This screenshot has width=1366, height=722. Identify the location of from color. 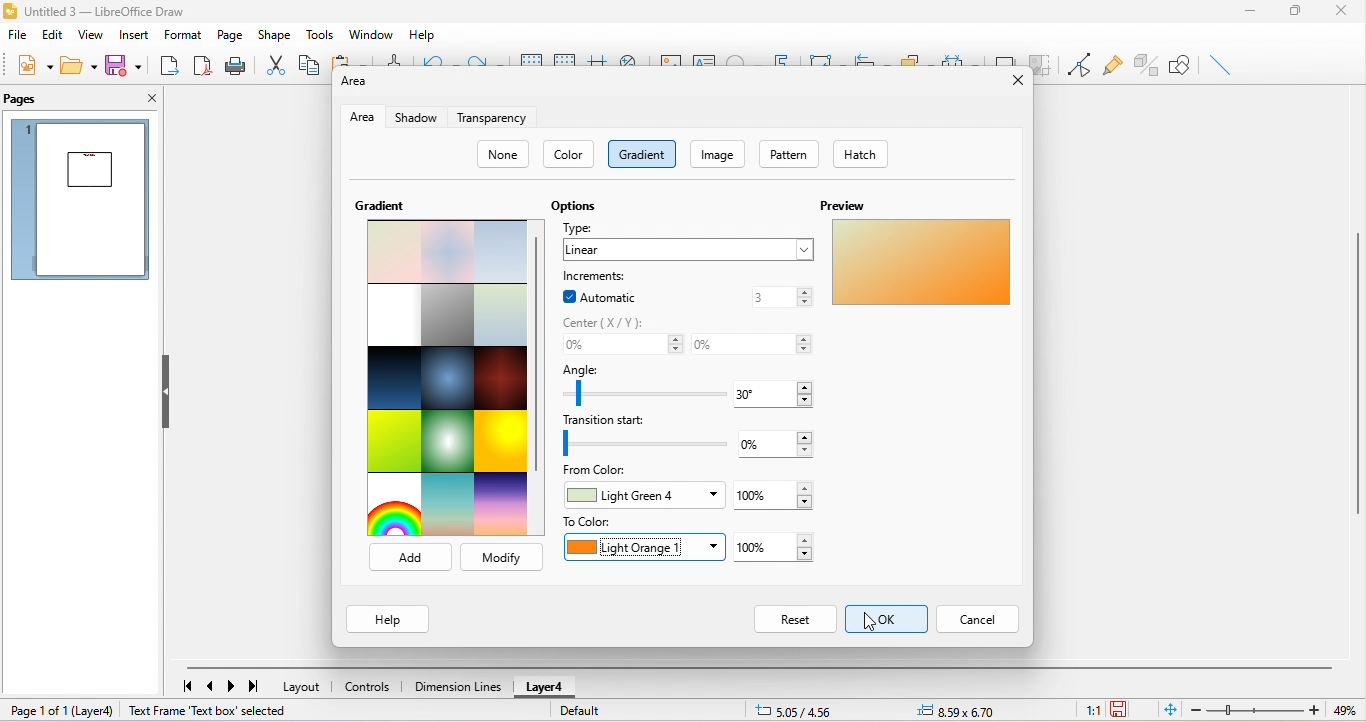
(601, 474).